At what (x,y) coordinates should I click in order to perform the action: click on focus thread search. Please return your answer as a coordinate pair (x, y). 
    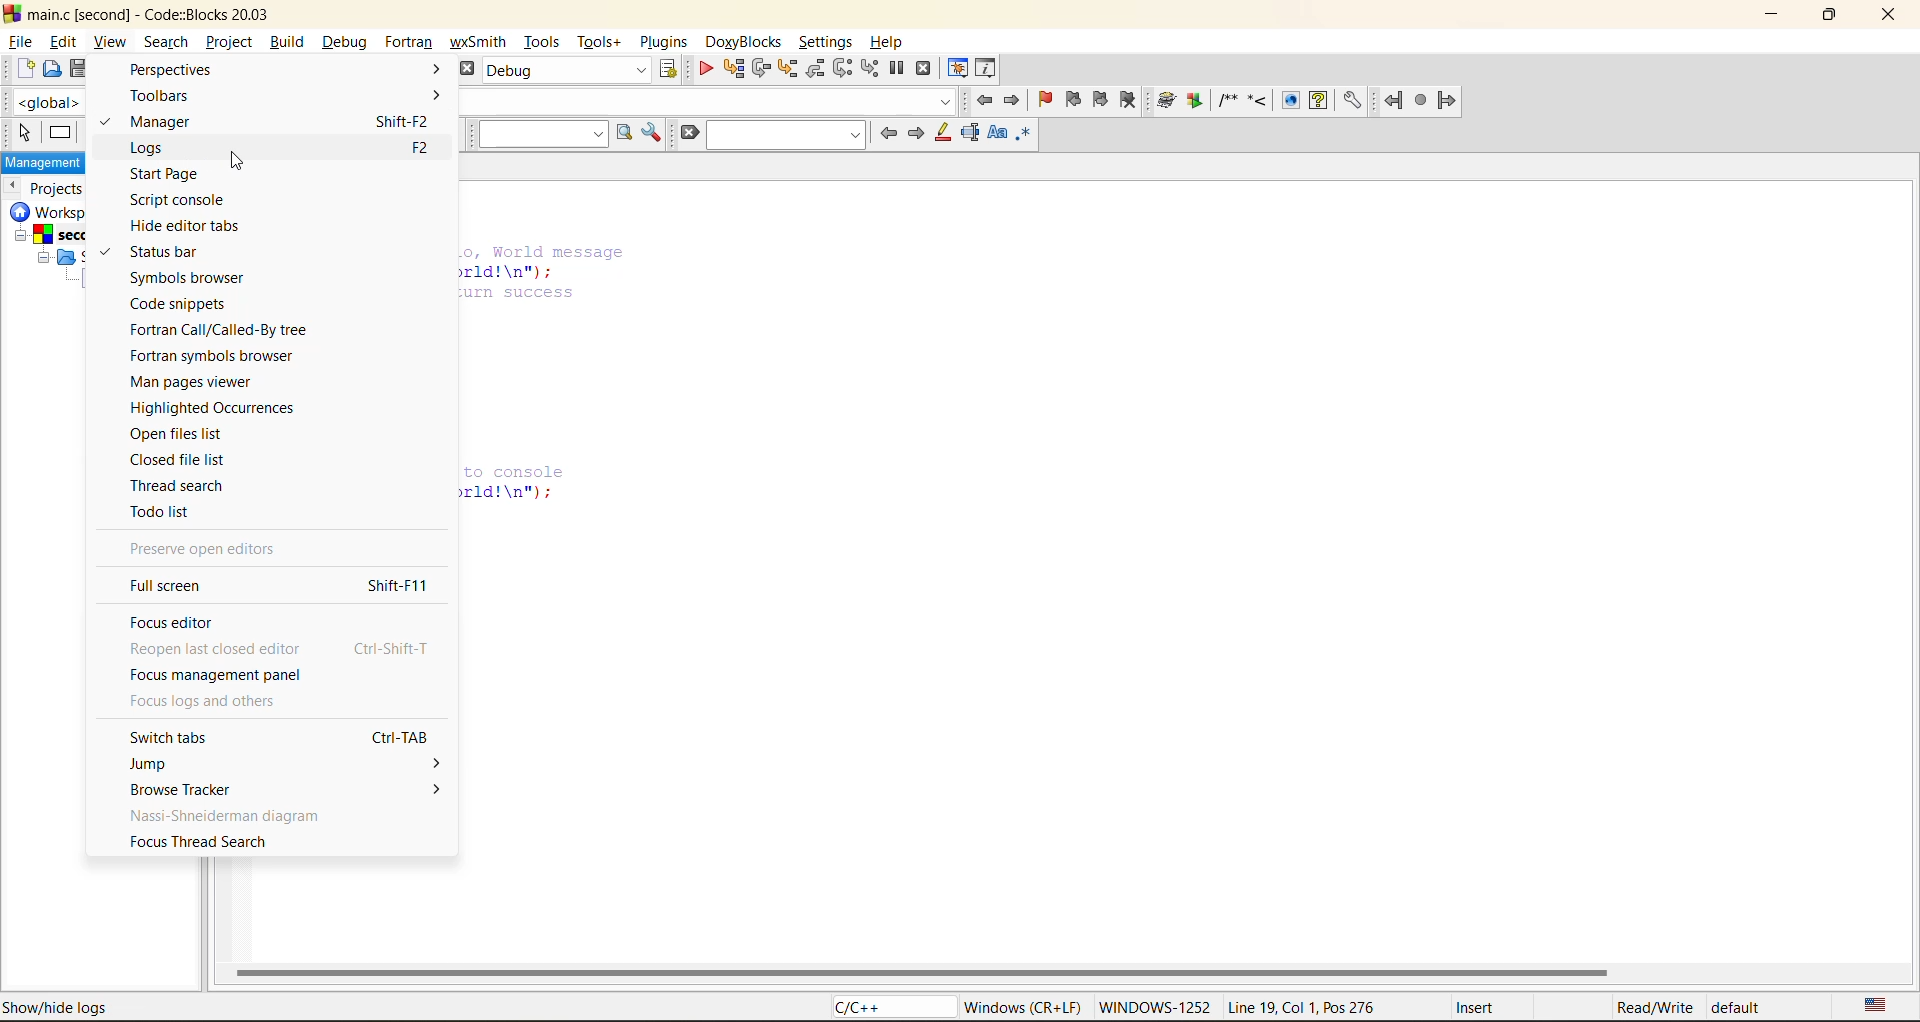
    Looking at the image, I should click on (199, 842).